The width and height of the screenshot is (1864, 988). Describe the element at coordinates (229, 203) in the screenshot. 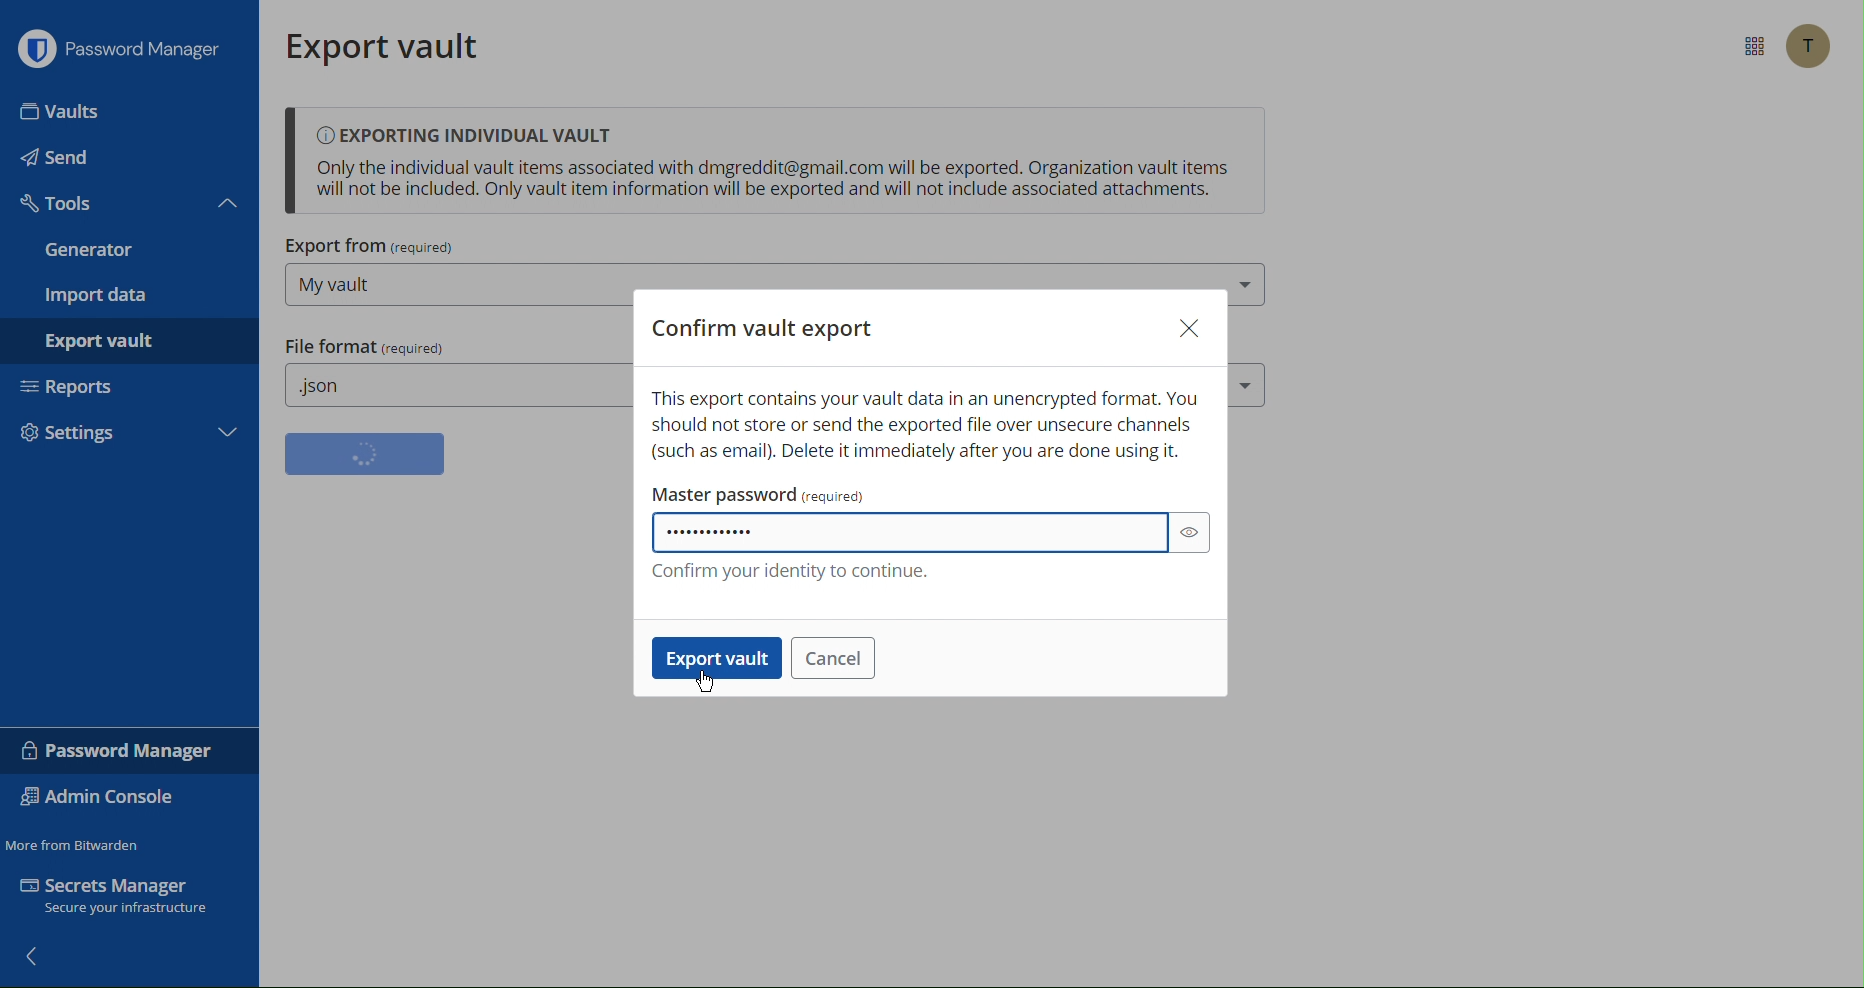

I see `Close tools` at that location.